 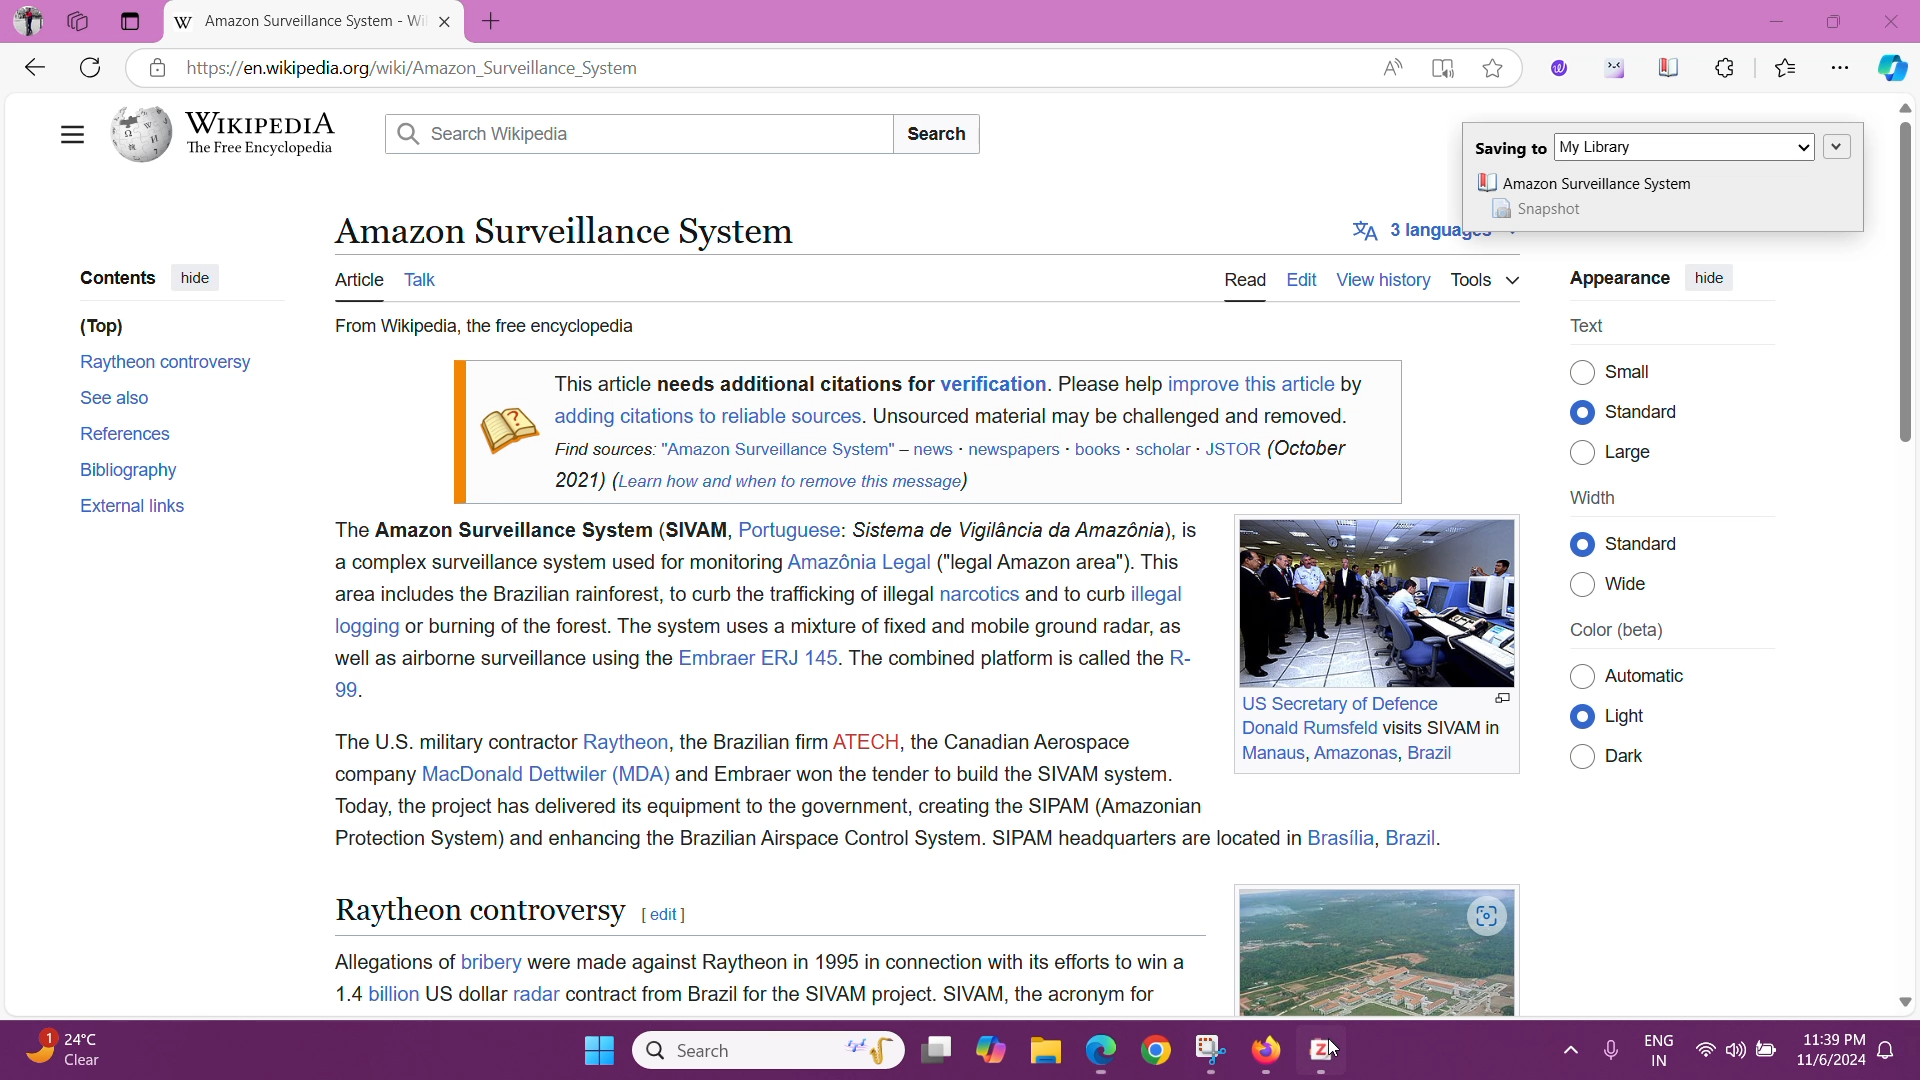 What do you see at coordinates (1110, 384) in the screenshot?
I see `Please help` at bounding box center [1110, 384].